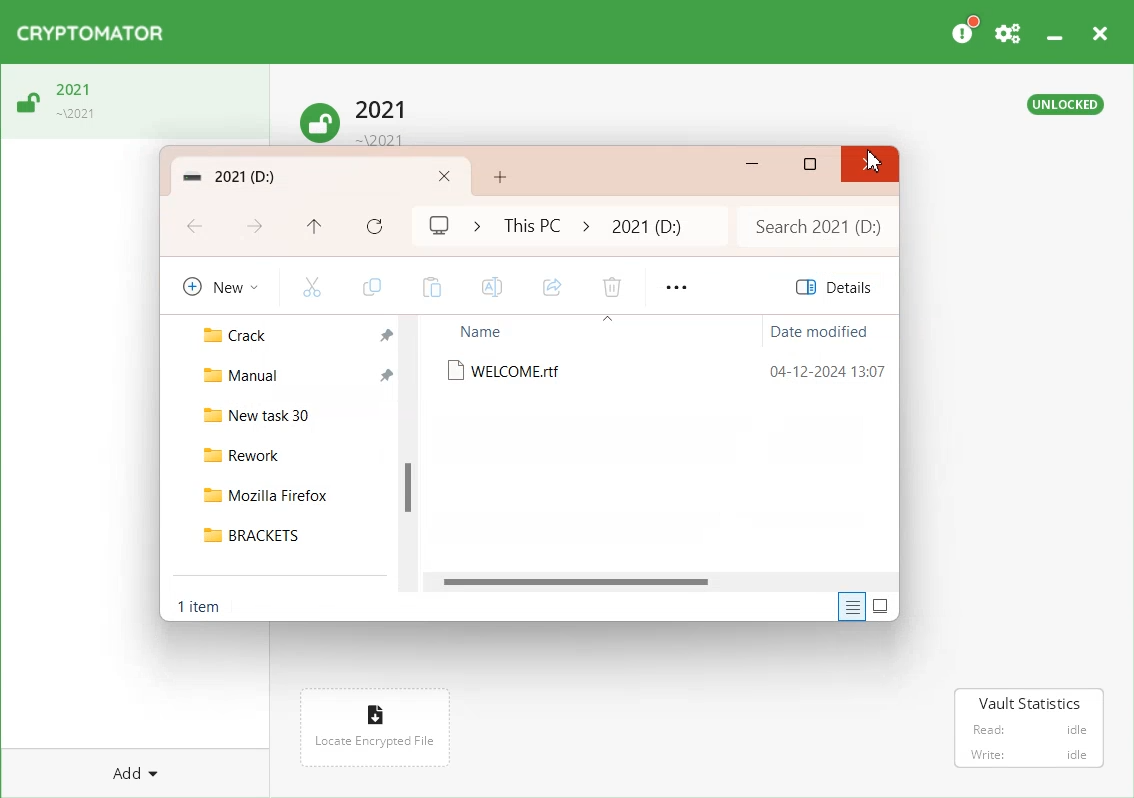 The image size is (1134, 798). What do you see at coordinates (281, 373) in the screenshot?
I see `Manual` at bounding box center [281, 373].